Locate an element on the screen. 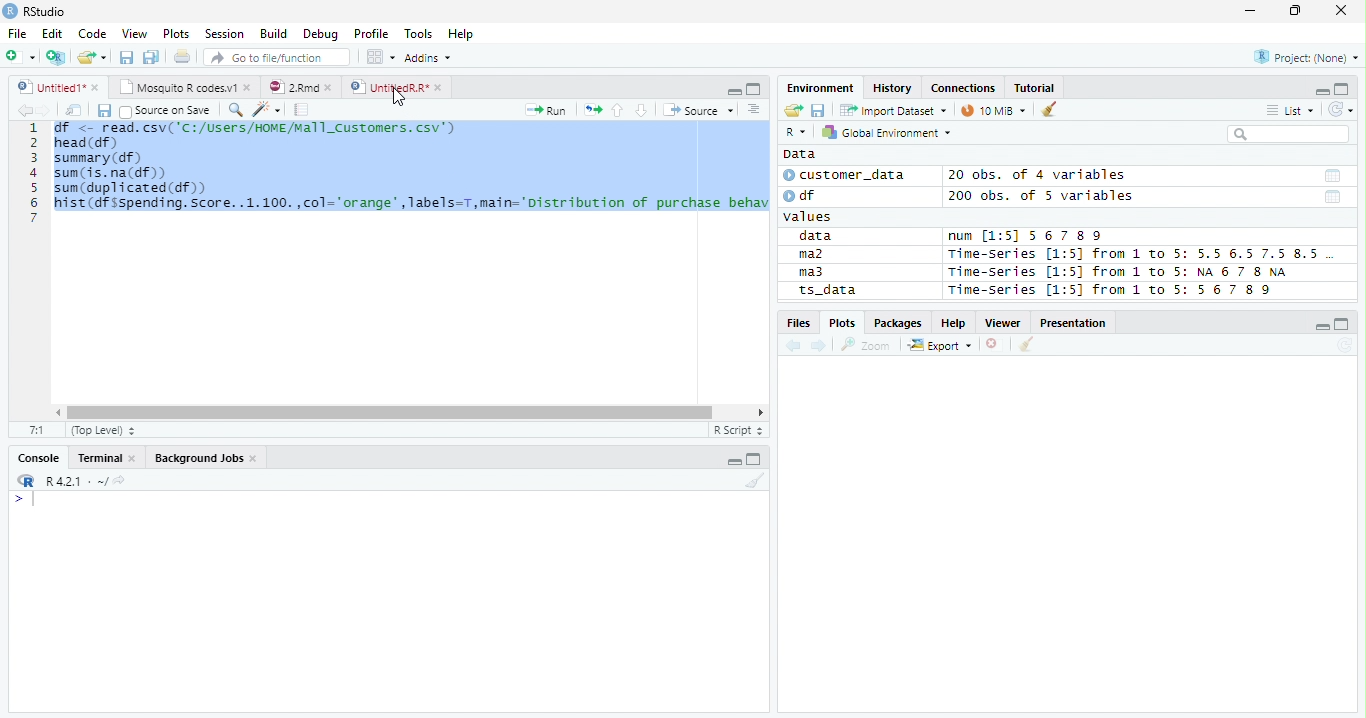 The image size is (1366, 718). Typing indicator is located at coordinates (33, 500).